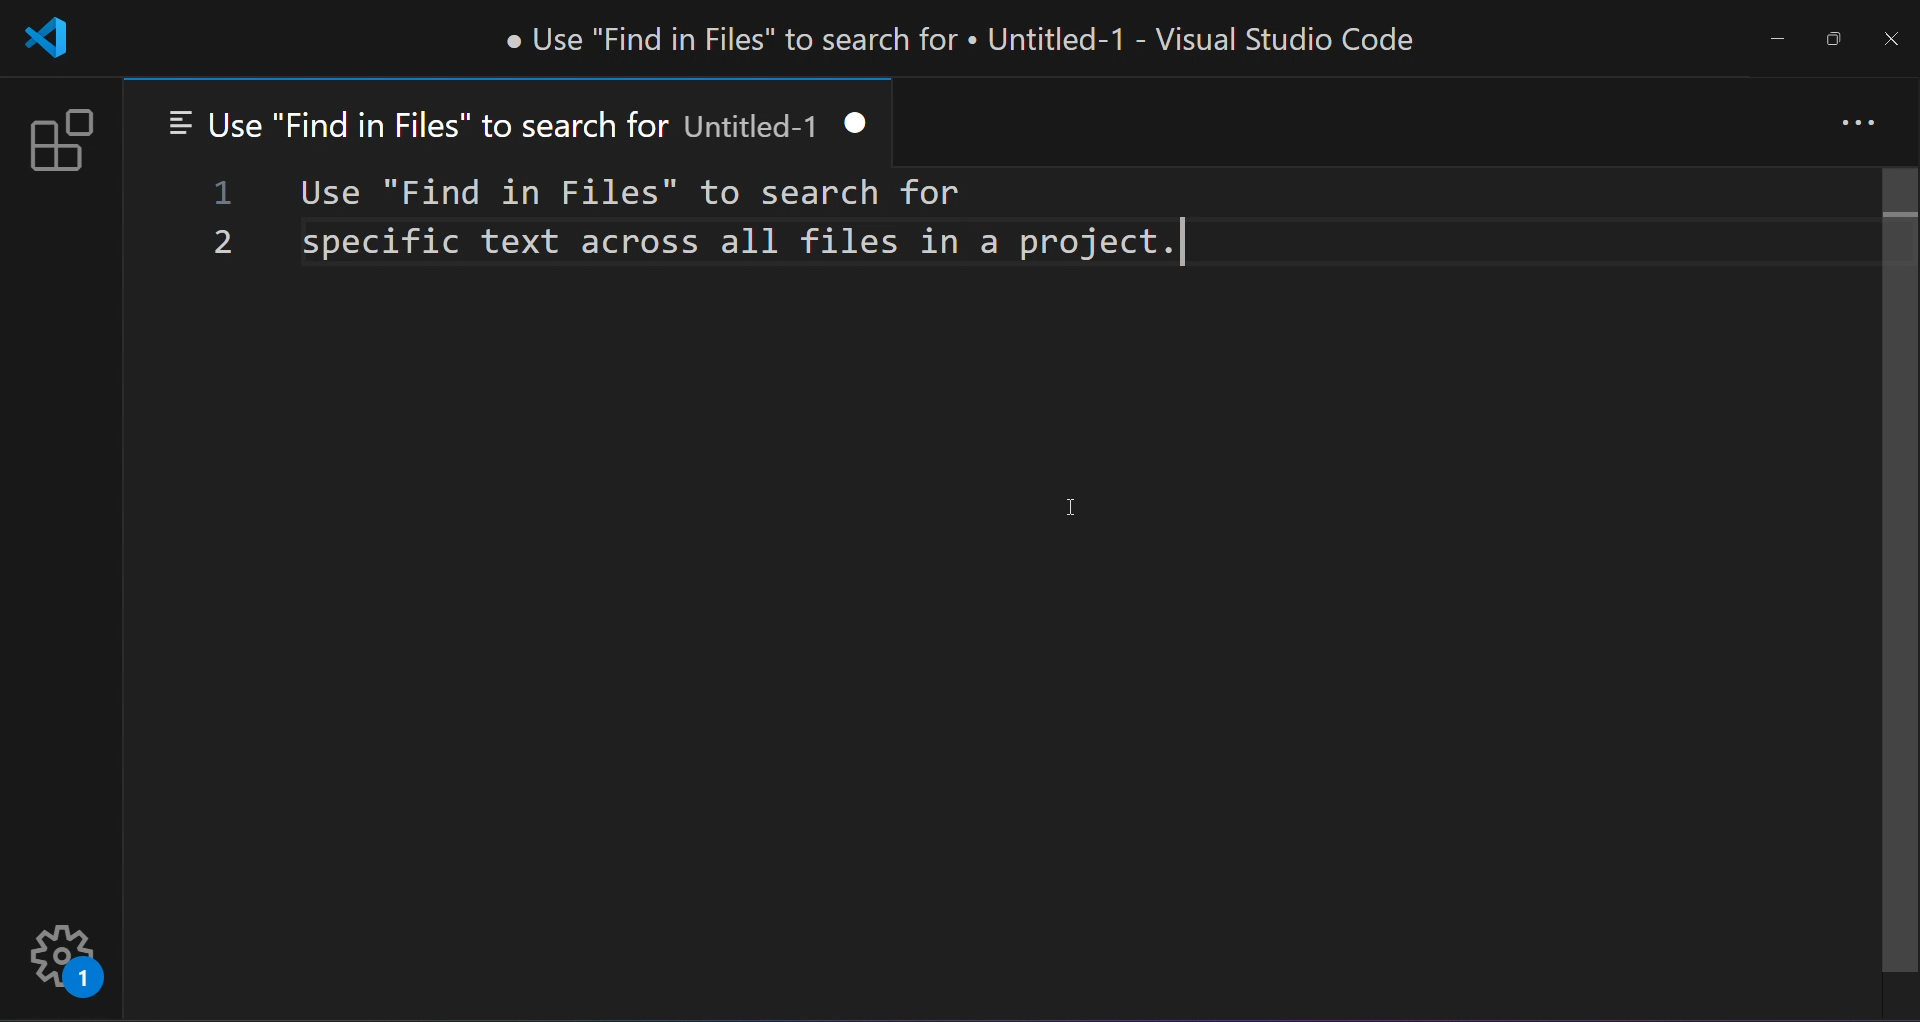 This screenshot has width=1920, height=1022. What do you see at coordinates (1891, 39) in the screenshot?
I see `close` at bounding box center [1891, 39].